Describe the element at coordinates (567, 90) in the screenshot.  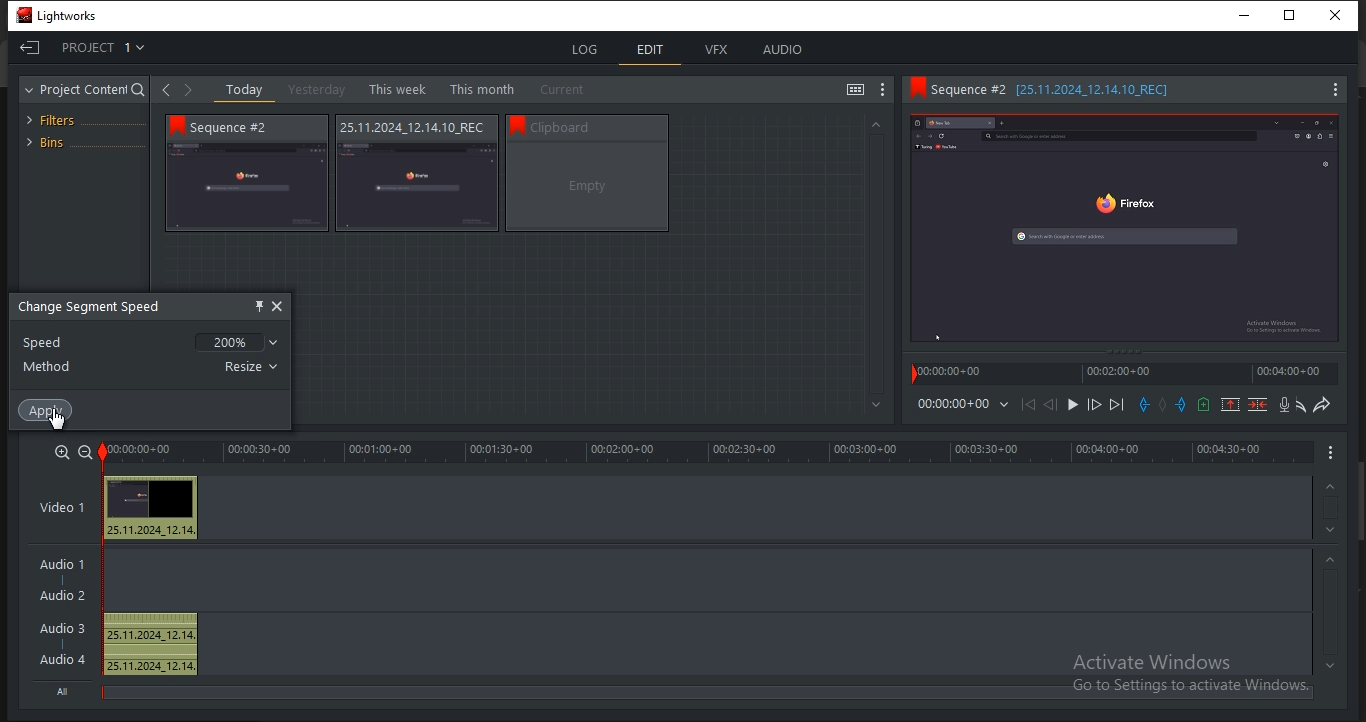
I see `current` at that location.